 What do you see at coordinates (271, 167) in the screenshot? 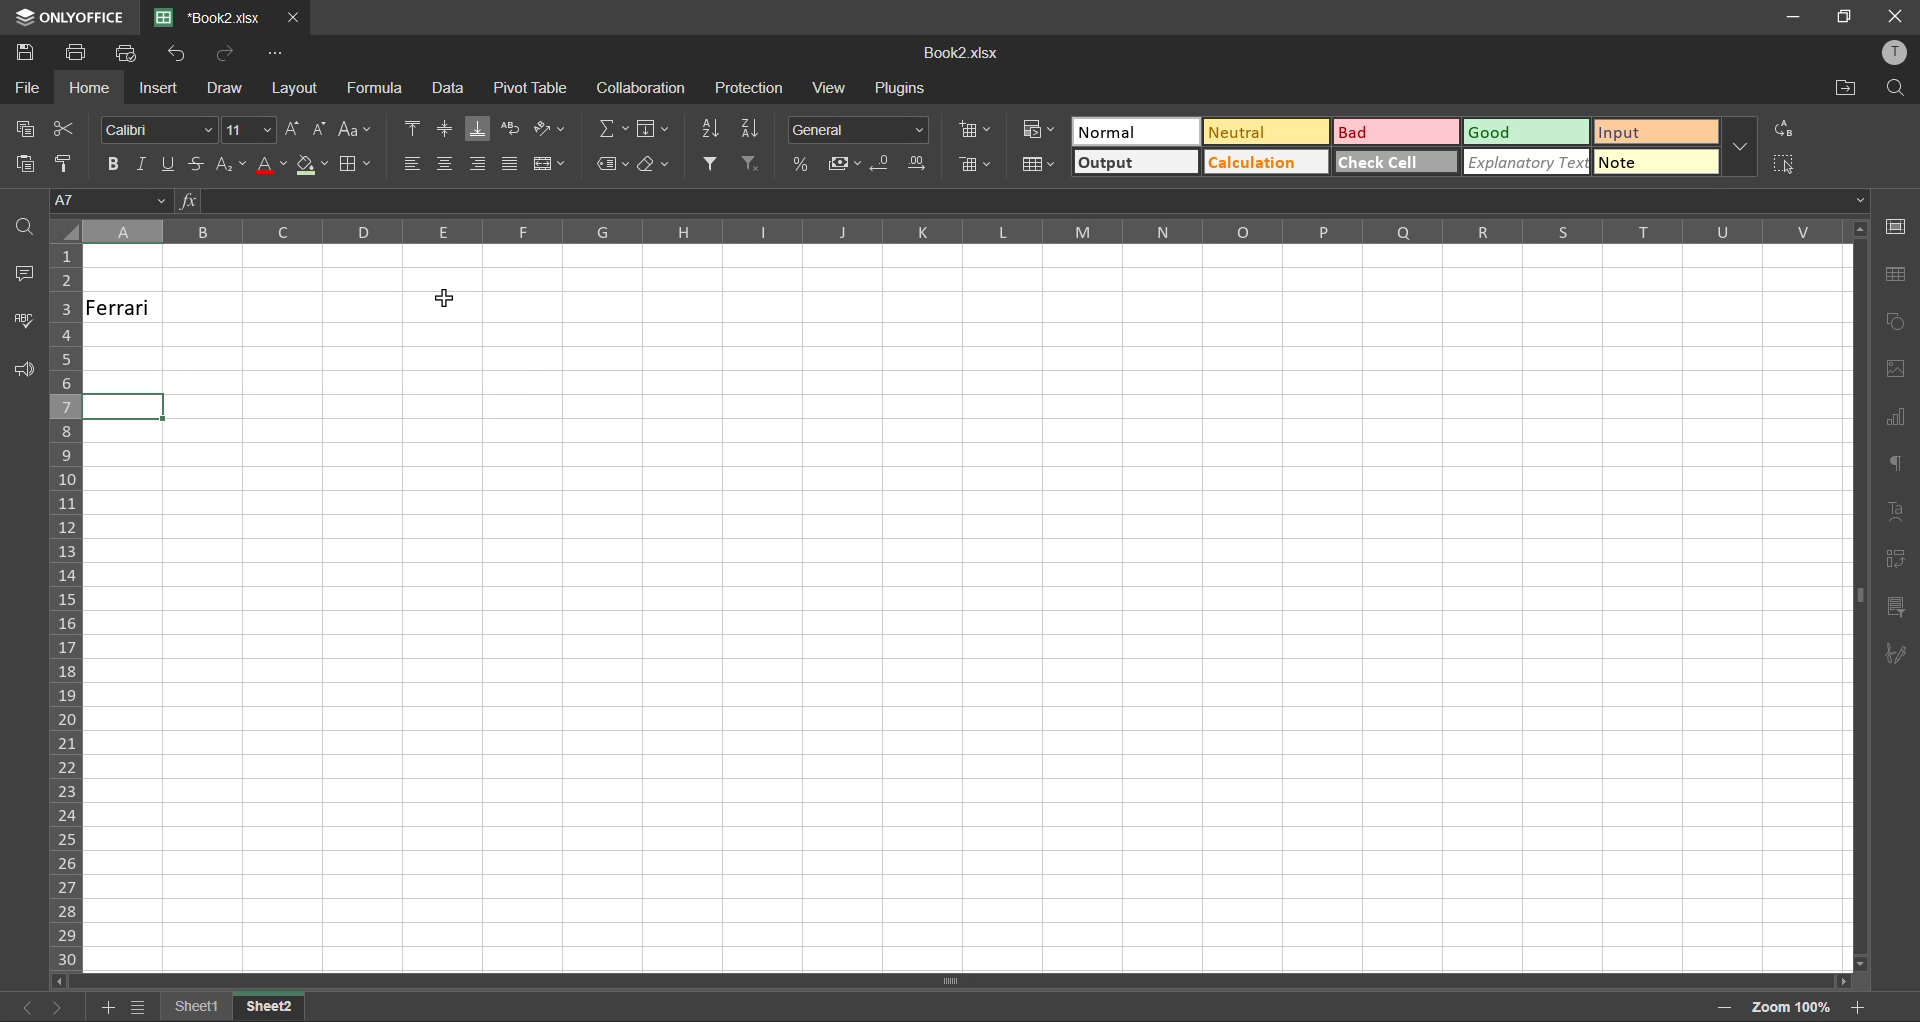
I see `fontcolor` at bounding box center [271, 167].